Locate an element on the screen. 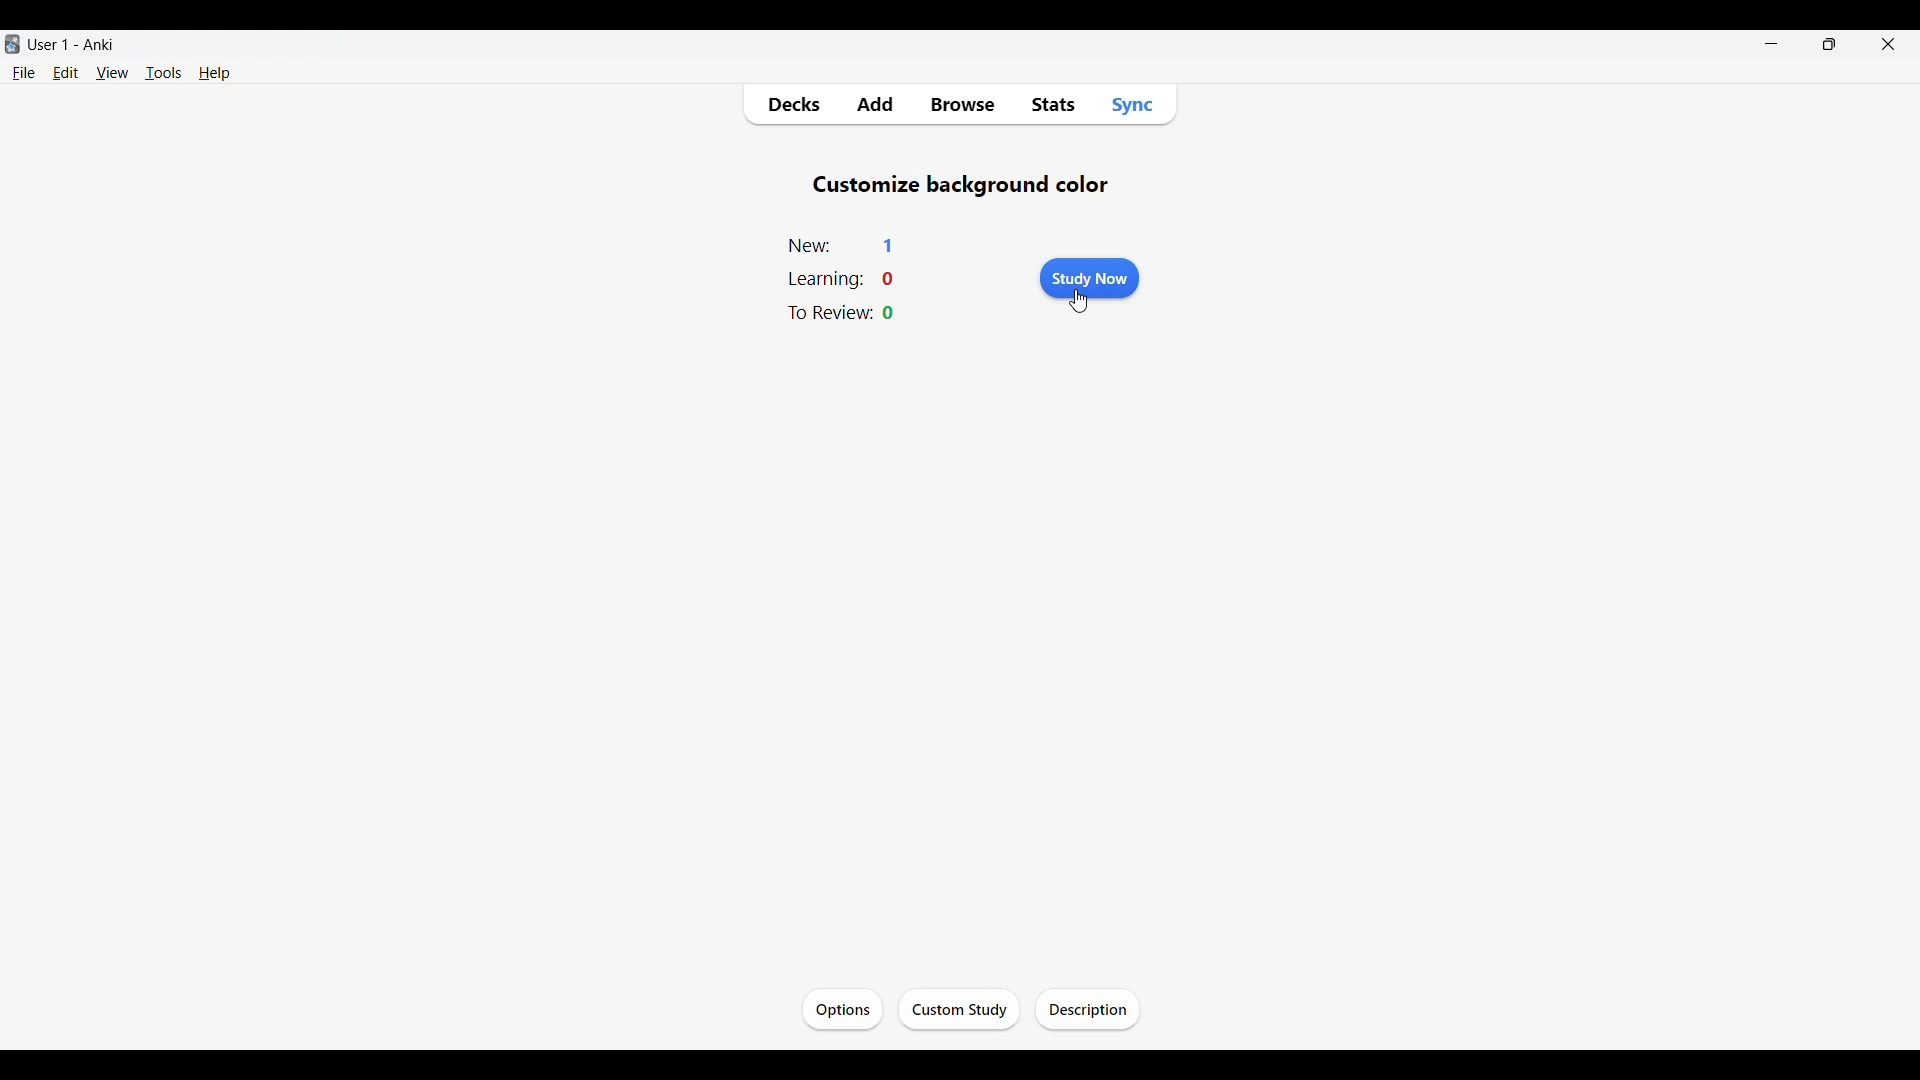 The height and width of the screenshot is (1080, 1920). Indicates no. of cards to review is located at coordinates (829, 311).